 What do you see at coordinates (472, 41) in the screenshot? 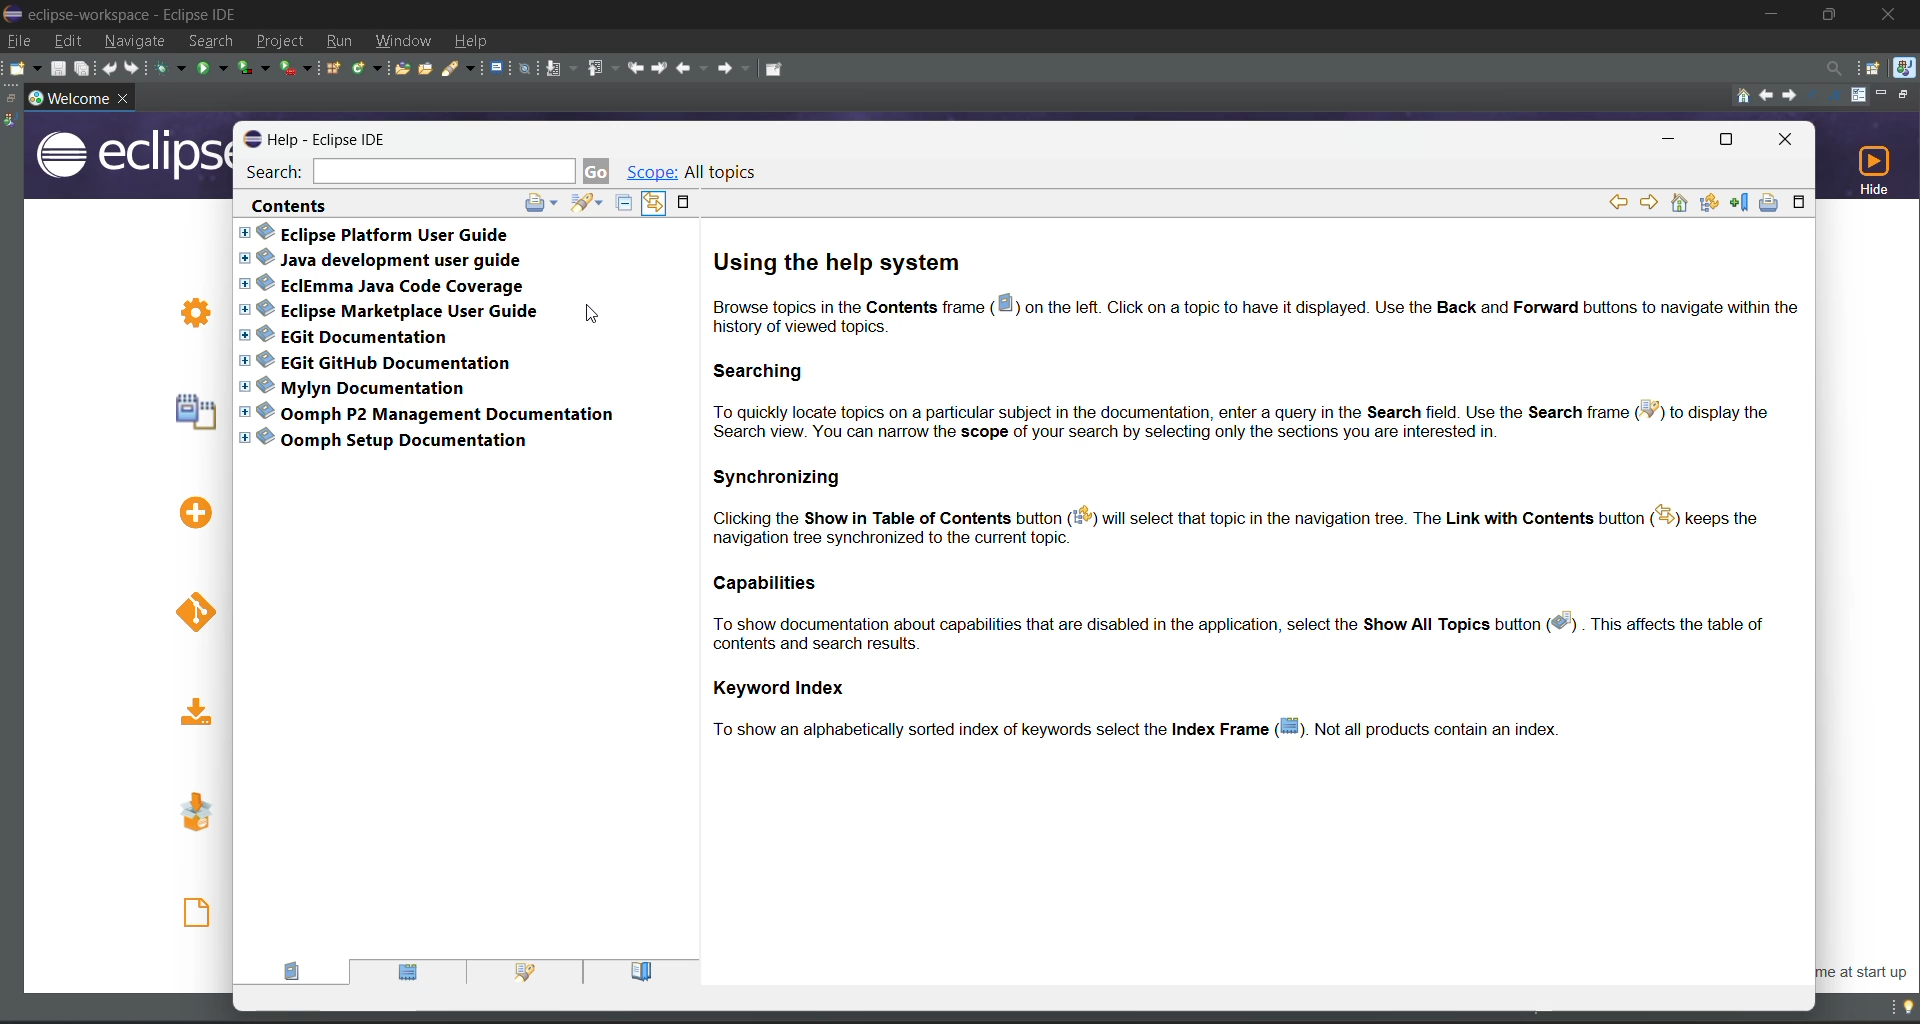
I see `help` at bounding box center [472, 41].